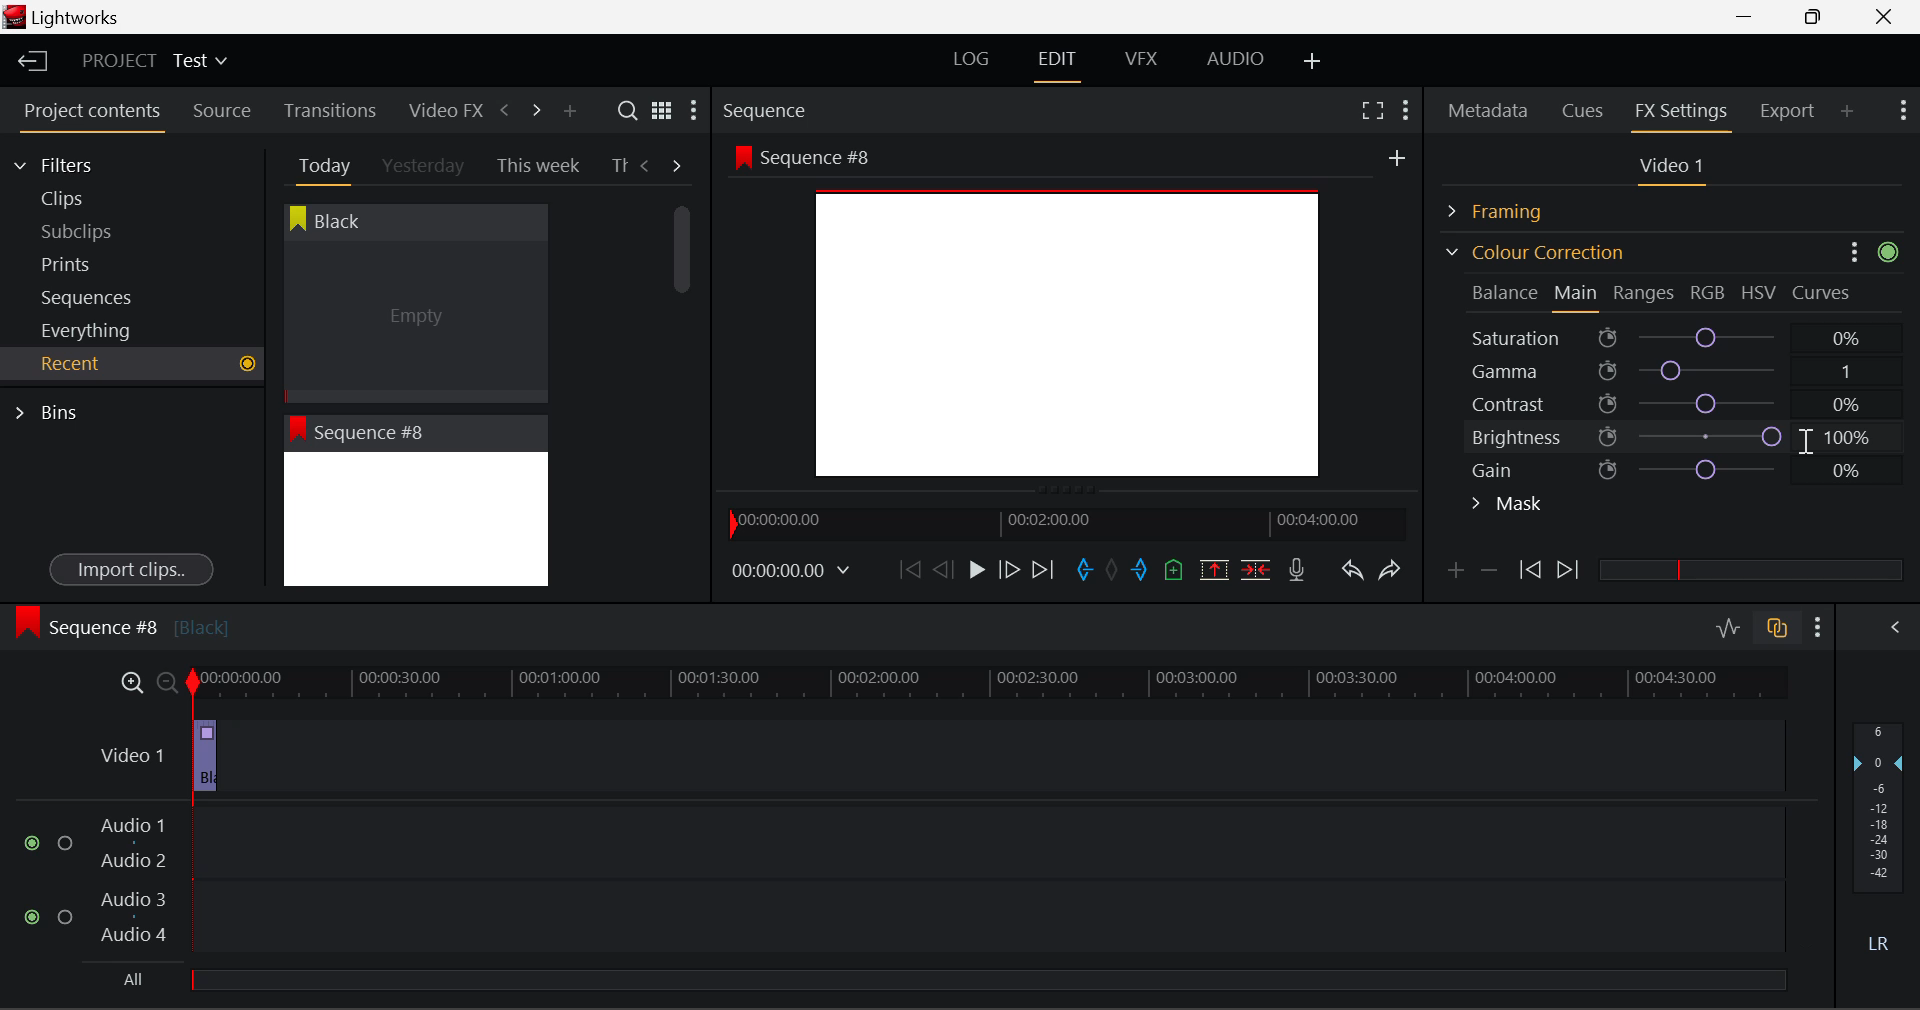  Describe the element at coordinates (618, 164) in the screenshot. I see `Th` at that location.